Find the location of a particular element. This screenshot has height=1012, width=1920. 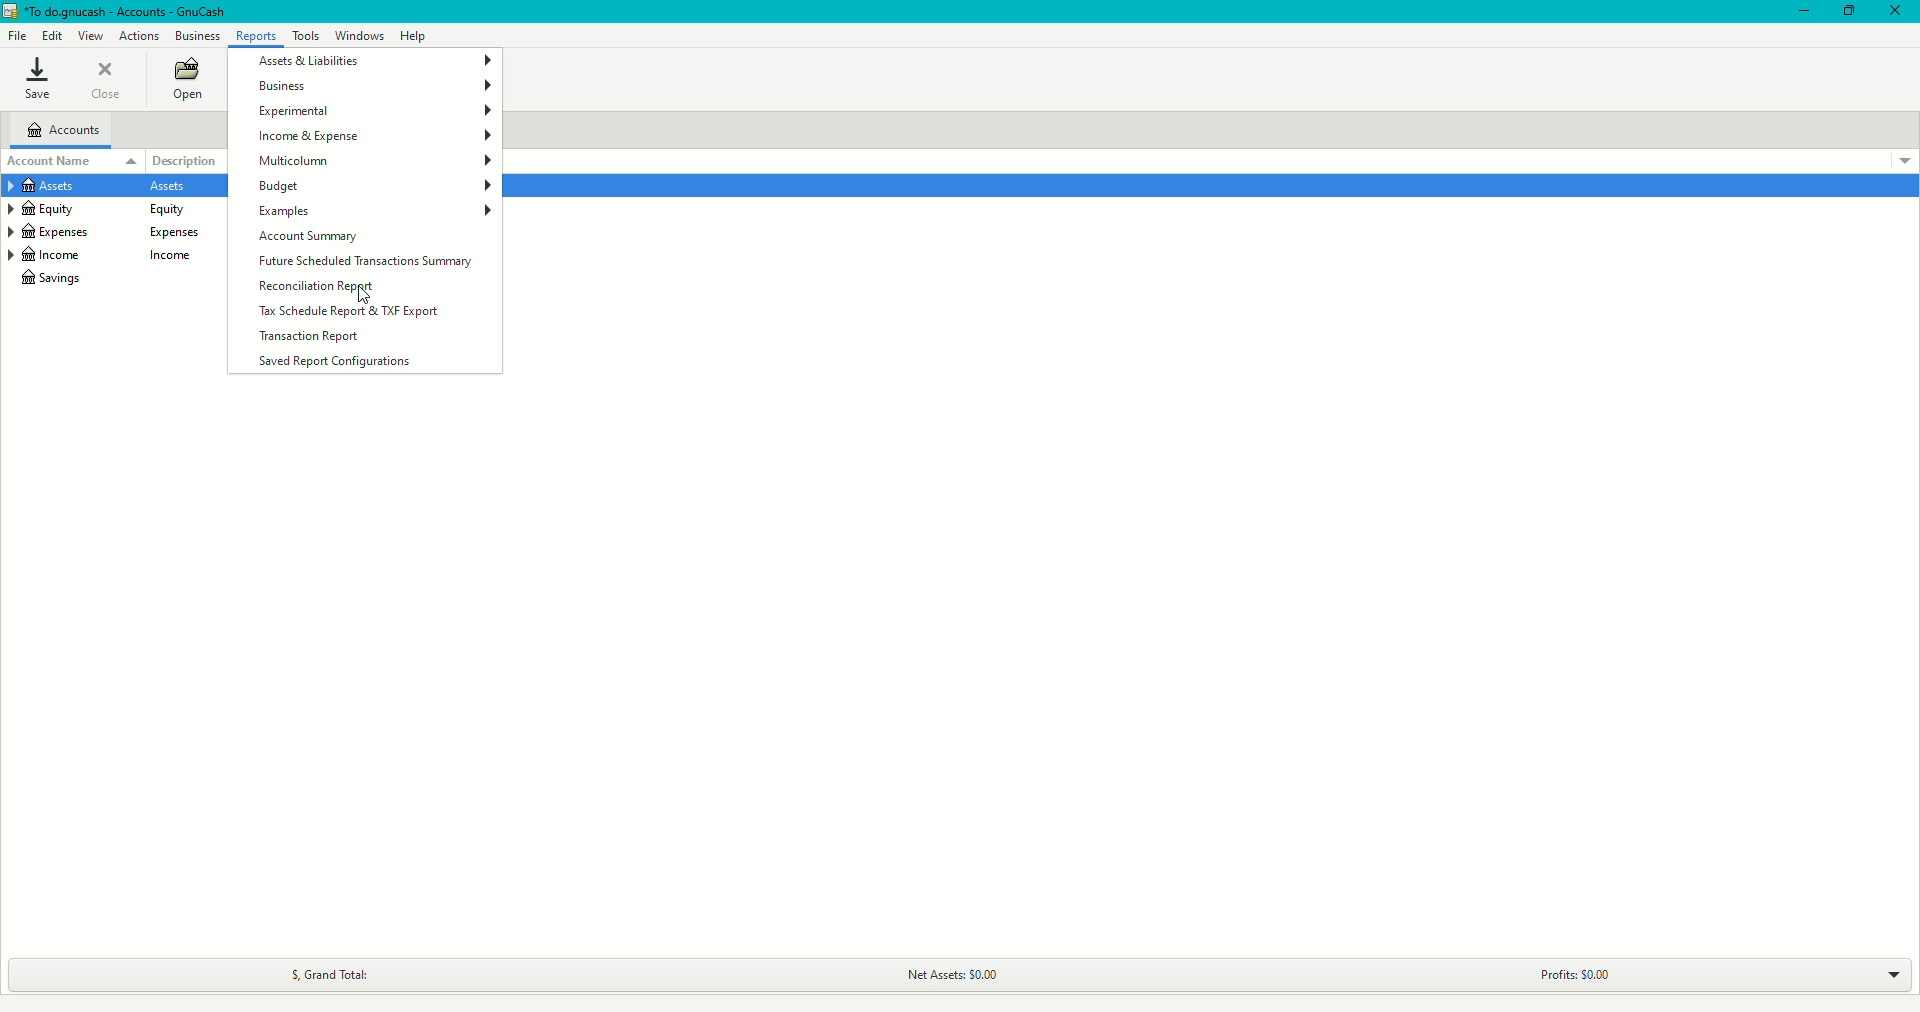

Tools is located at coordinates (308, 38).